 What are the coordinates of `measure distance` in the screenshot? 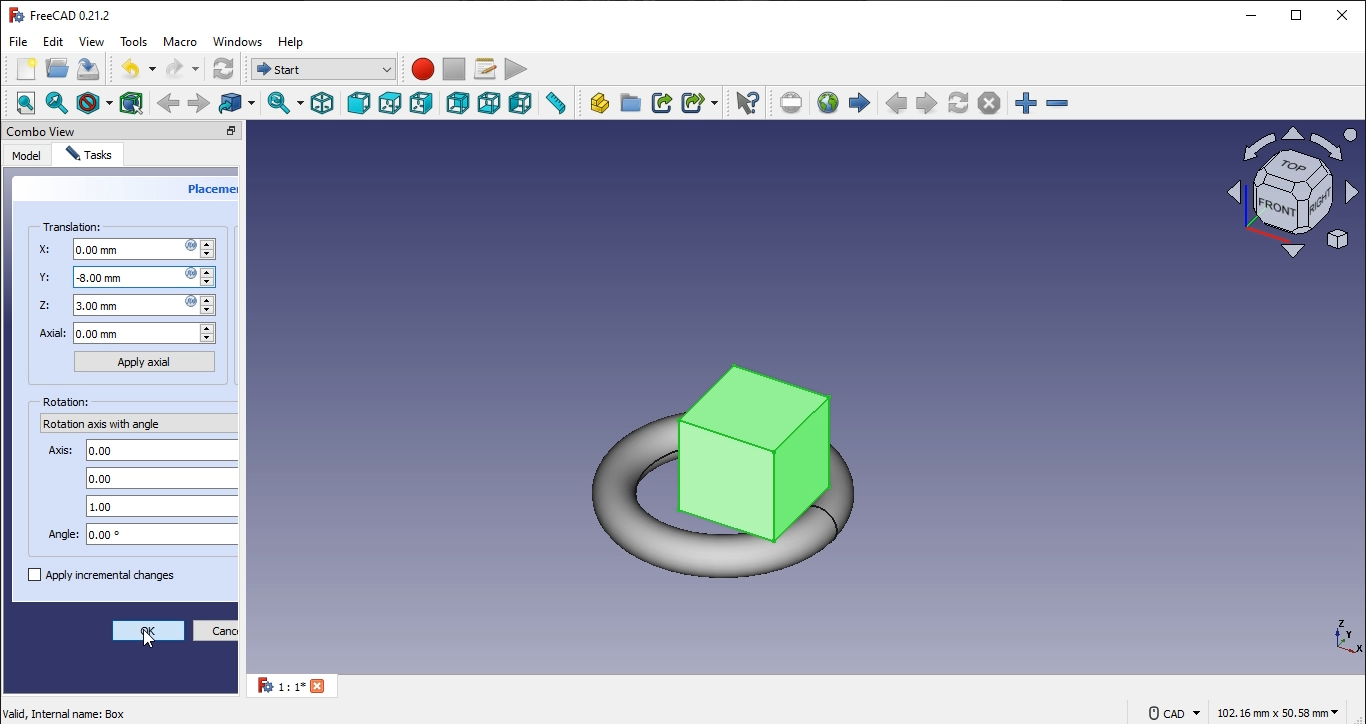 It's located at (556, 104).